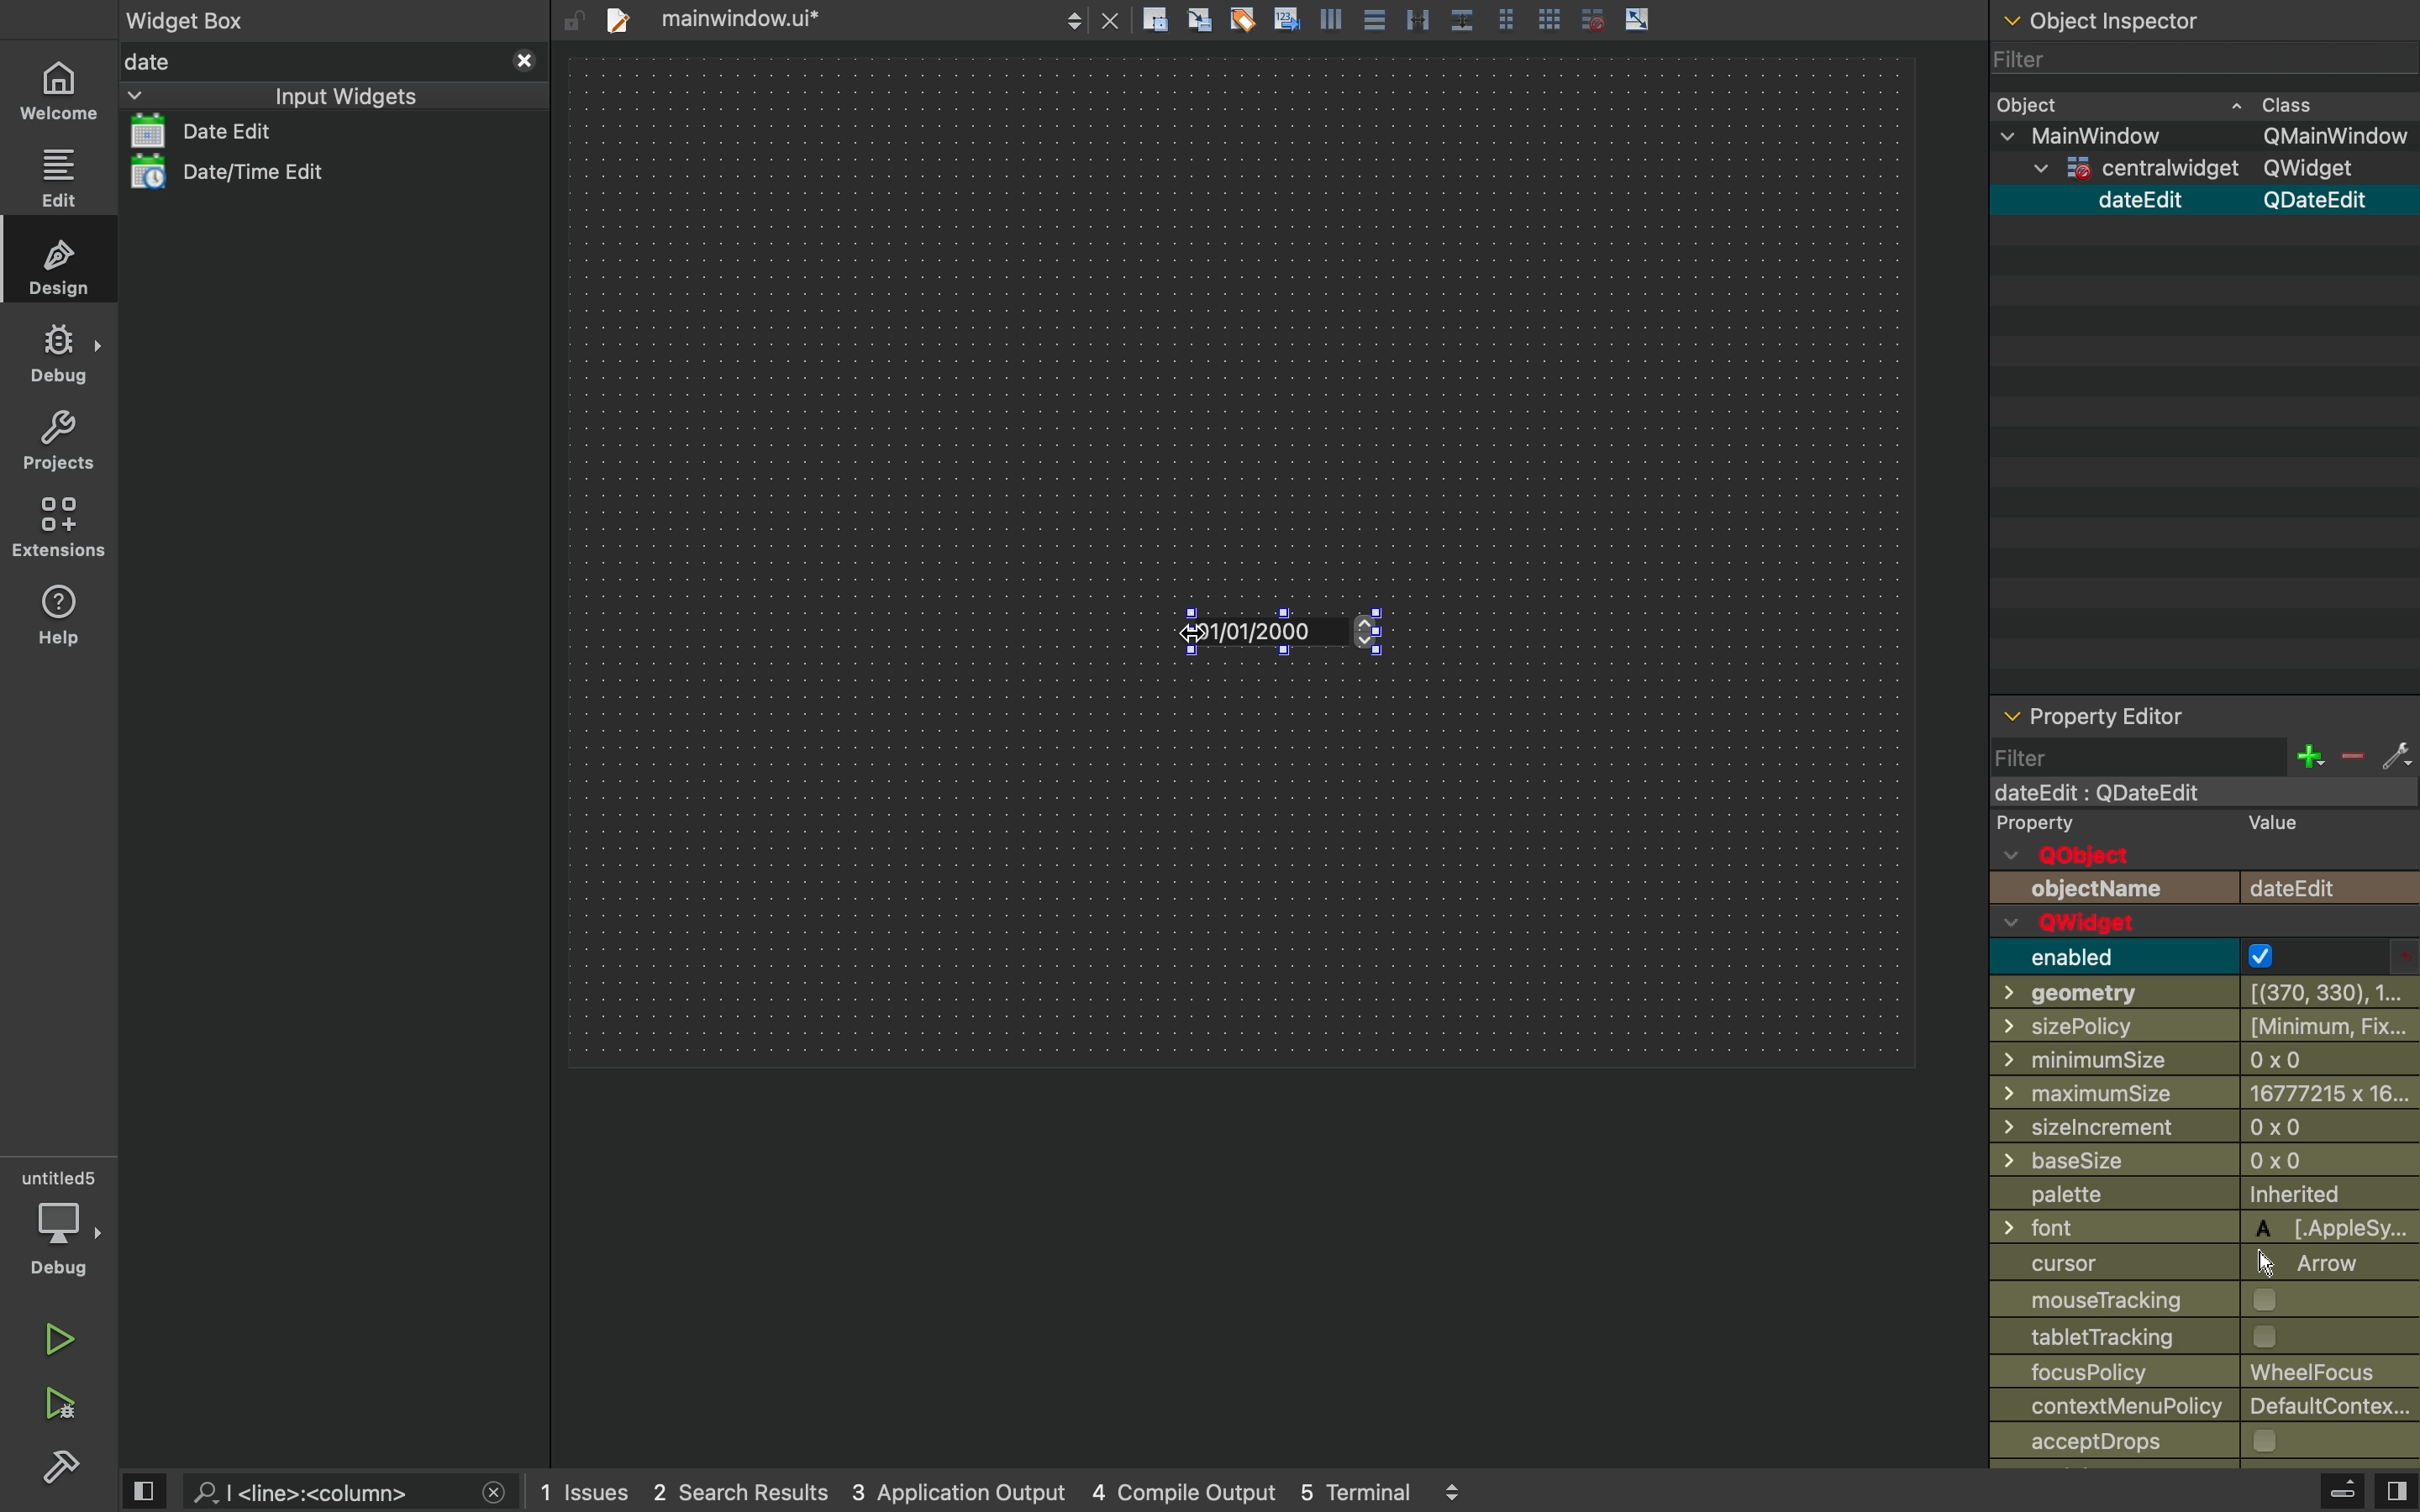  Describe the element at coordinates (2195, 1062) in the screenshot. I see `minimussize` at that location.